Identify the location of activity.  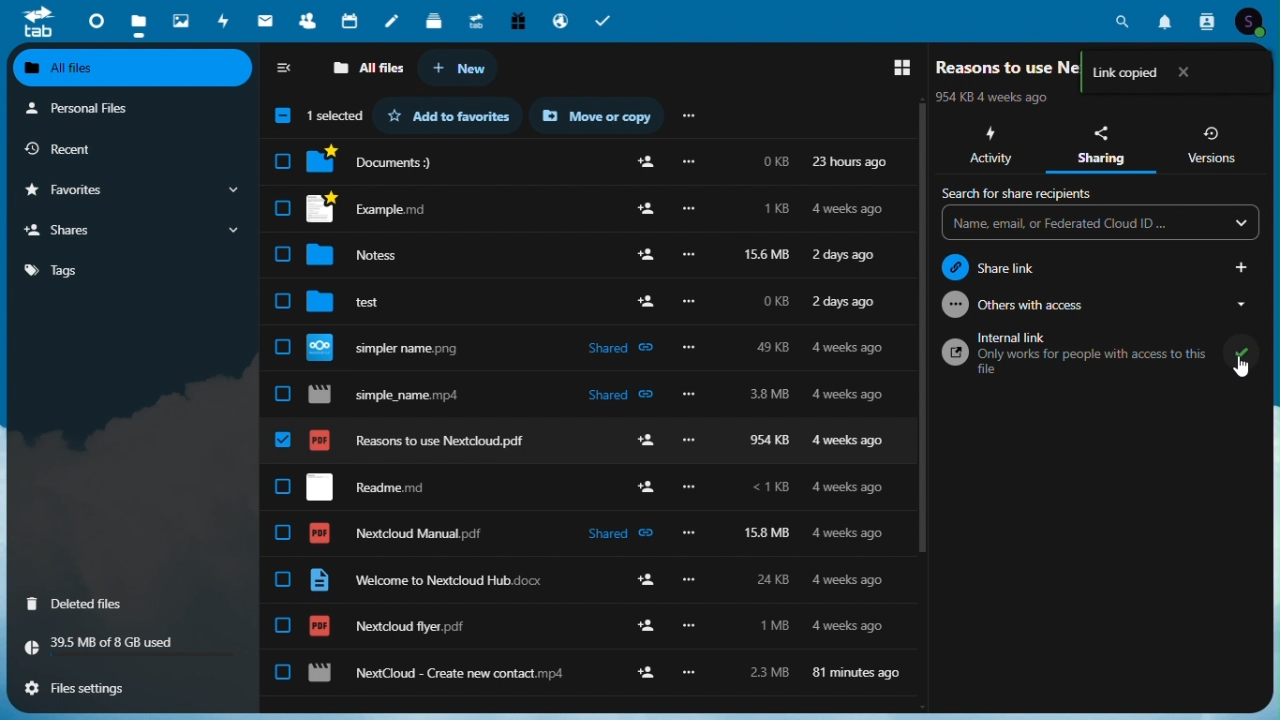
(987, 147).